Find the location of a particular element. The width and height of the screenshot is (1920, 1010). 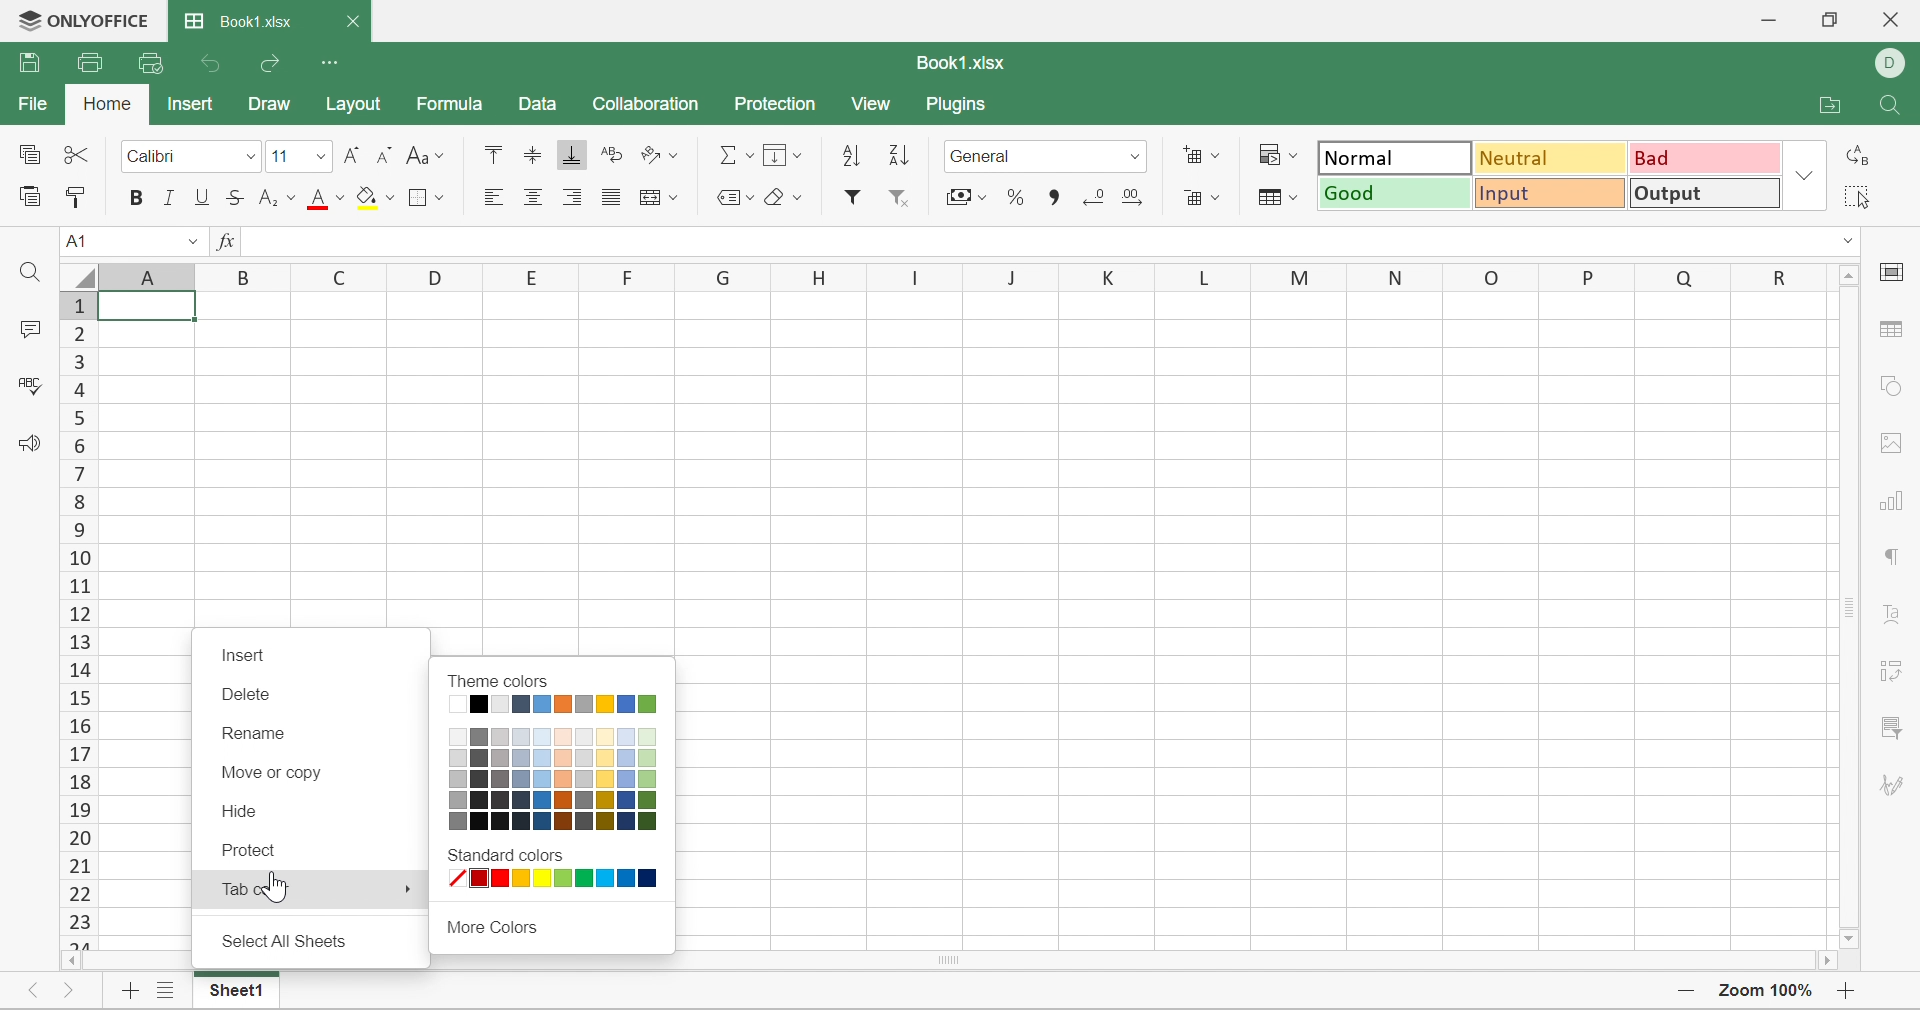

N is located at coordinates (1398, 276).